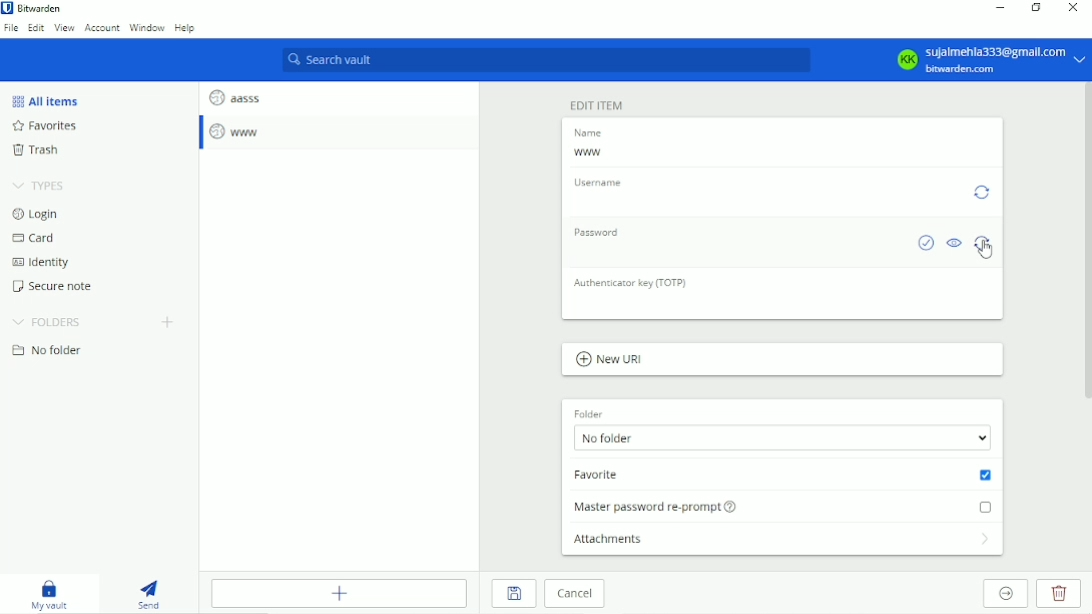  I want to click on Favorites, so click(49, 127).